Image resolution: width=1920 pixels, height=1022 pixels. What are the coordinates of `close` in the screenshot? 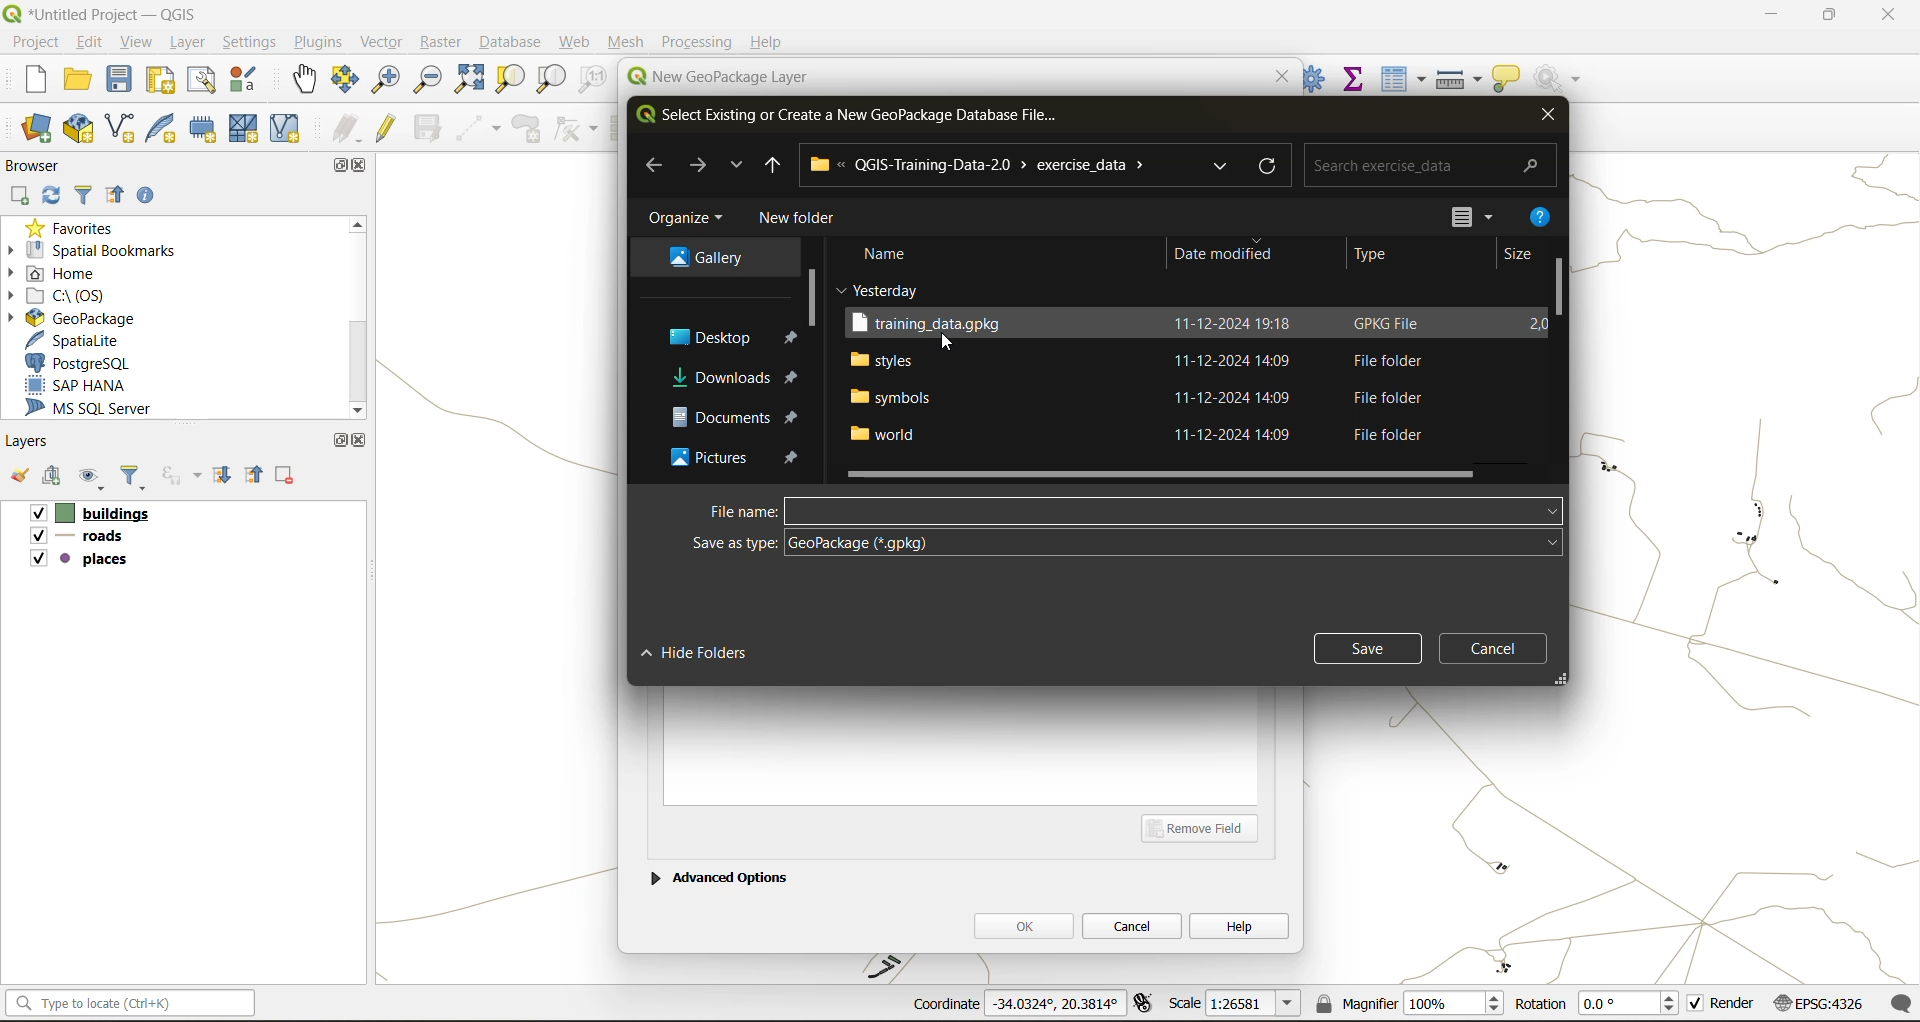 It's located at (1546, 118).